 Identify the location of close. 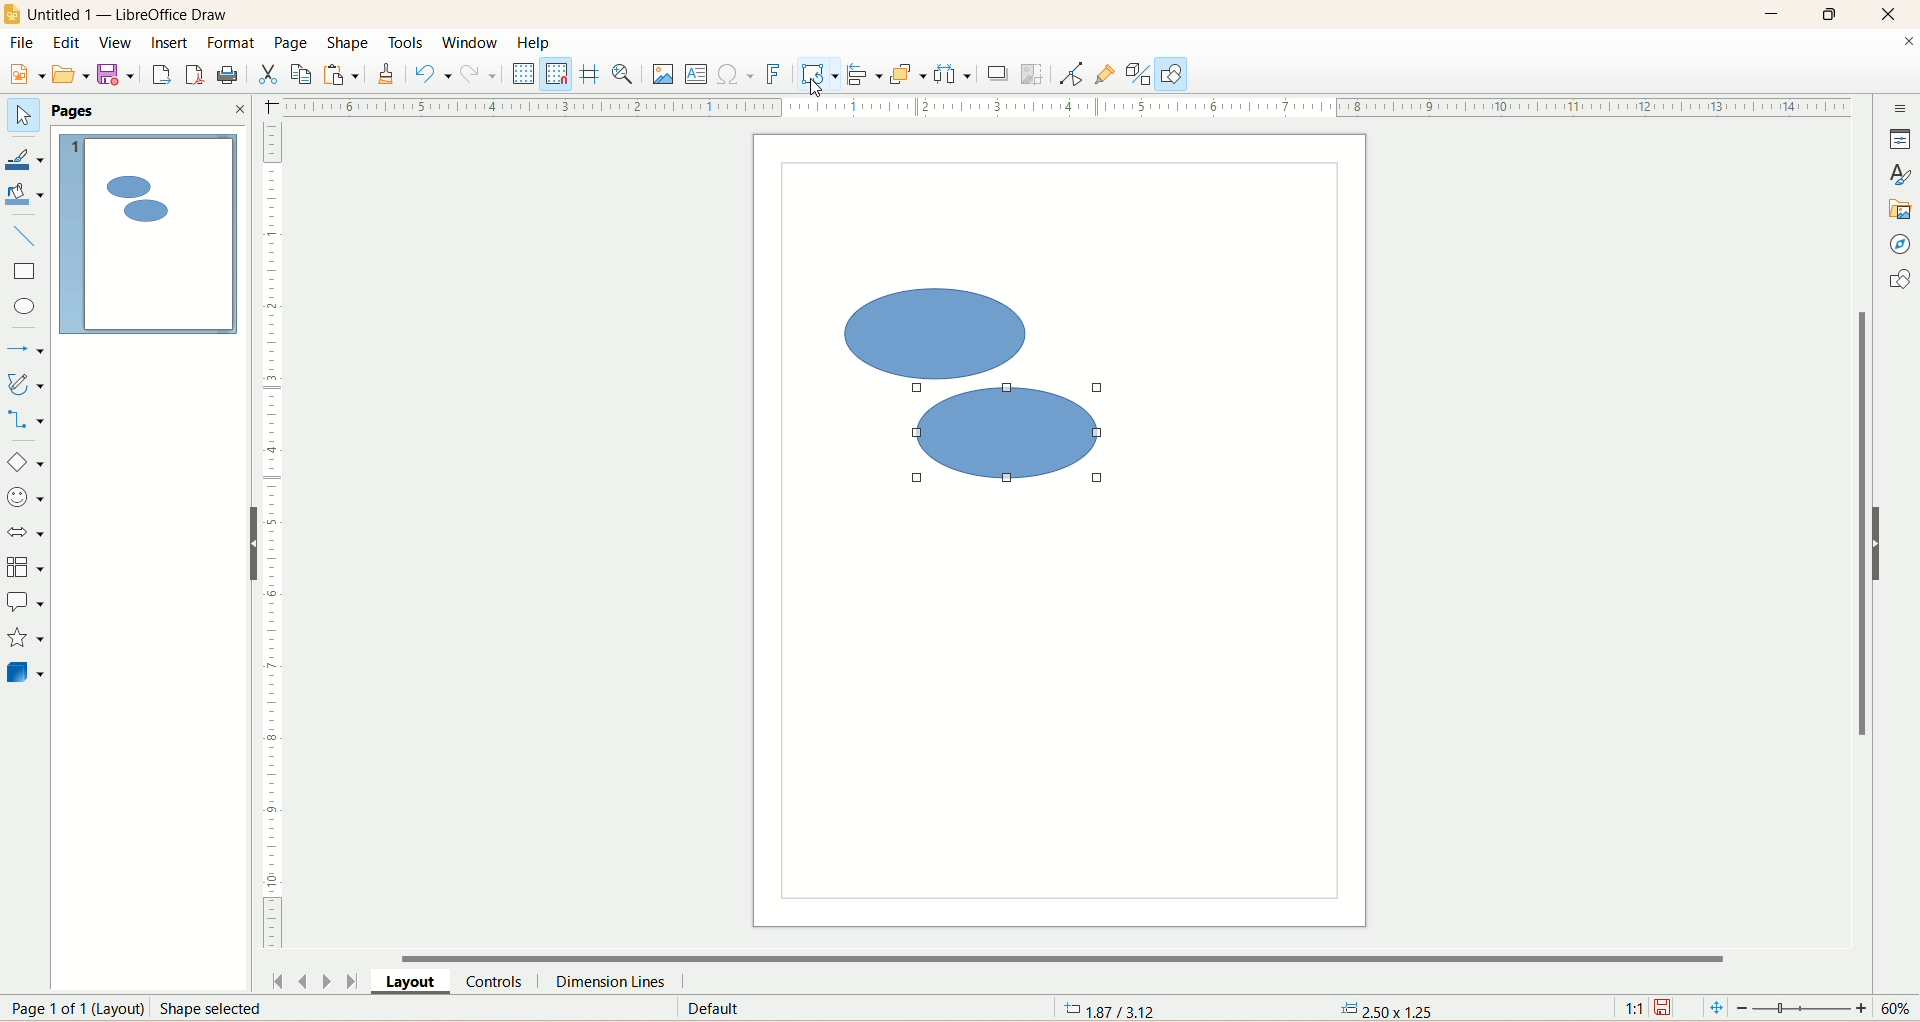
(1897, 13).